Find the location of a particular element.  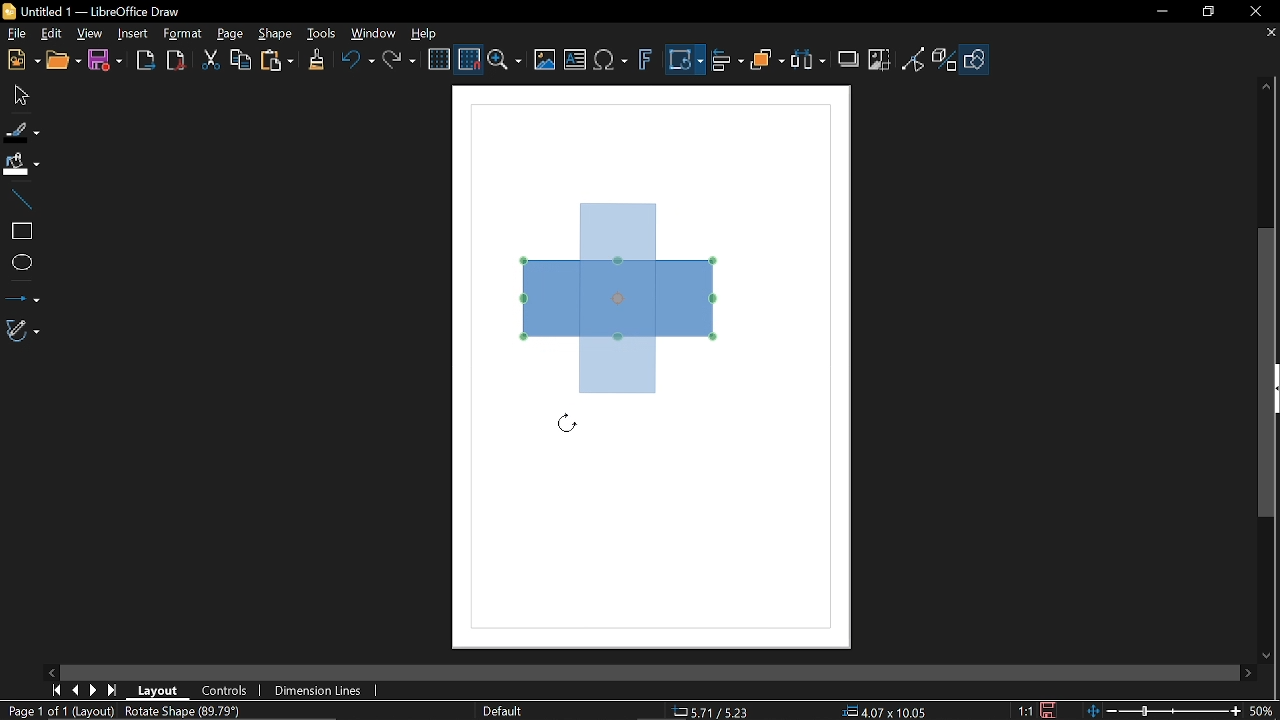

File is located at coordinates (16, 34).